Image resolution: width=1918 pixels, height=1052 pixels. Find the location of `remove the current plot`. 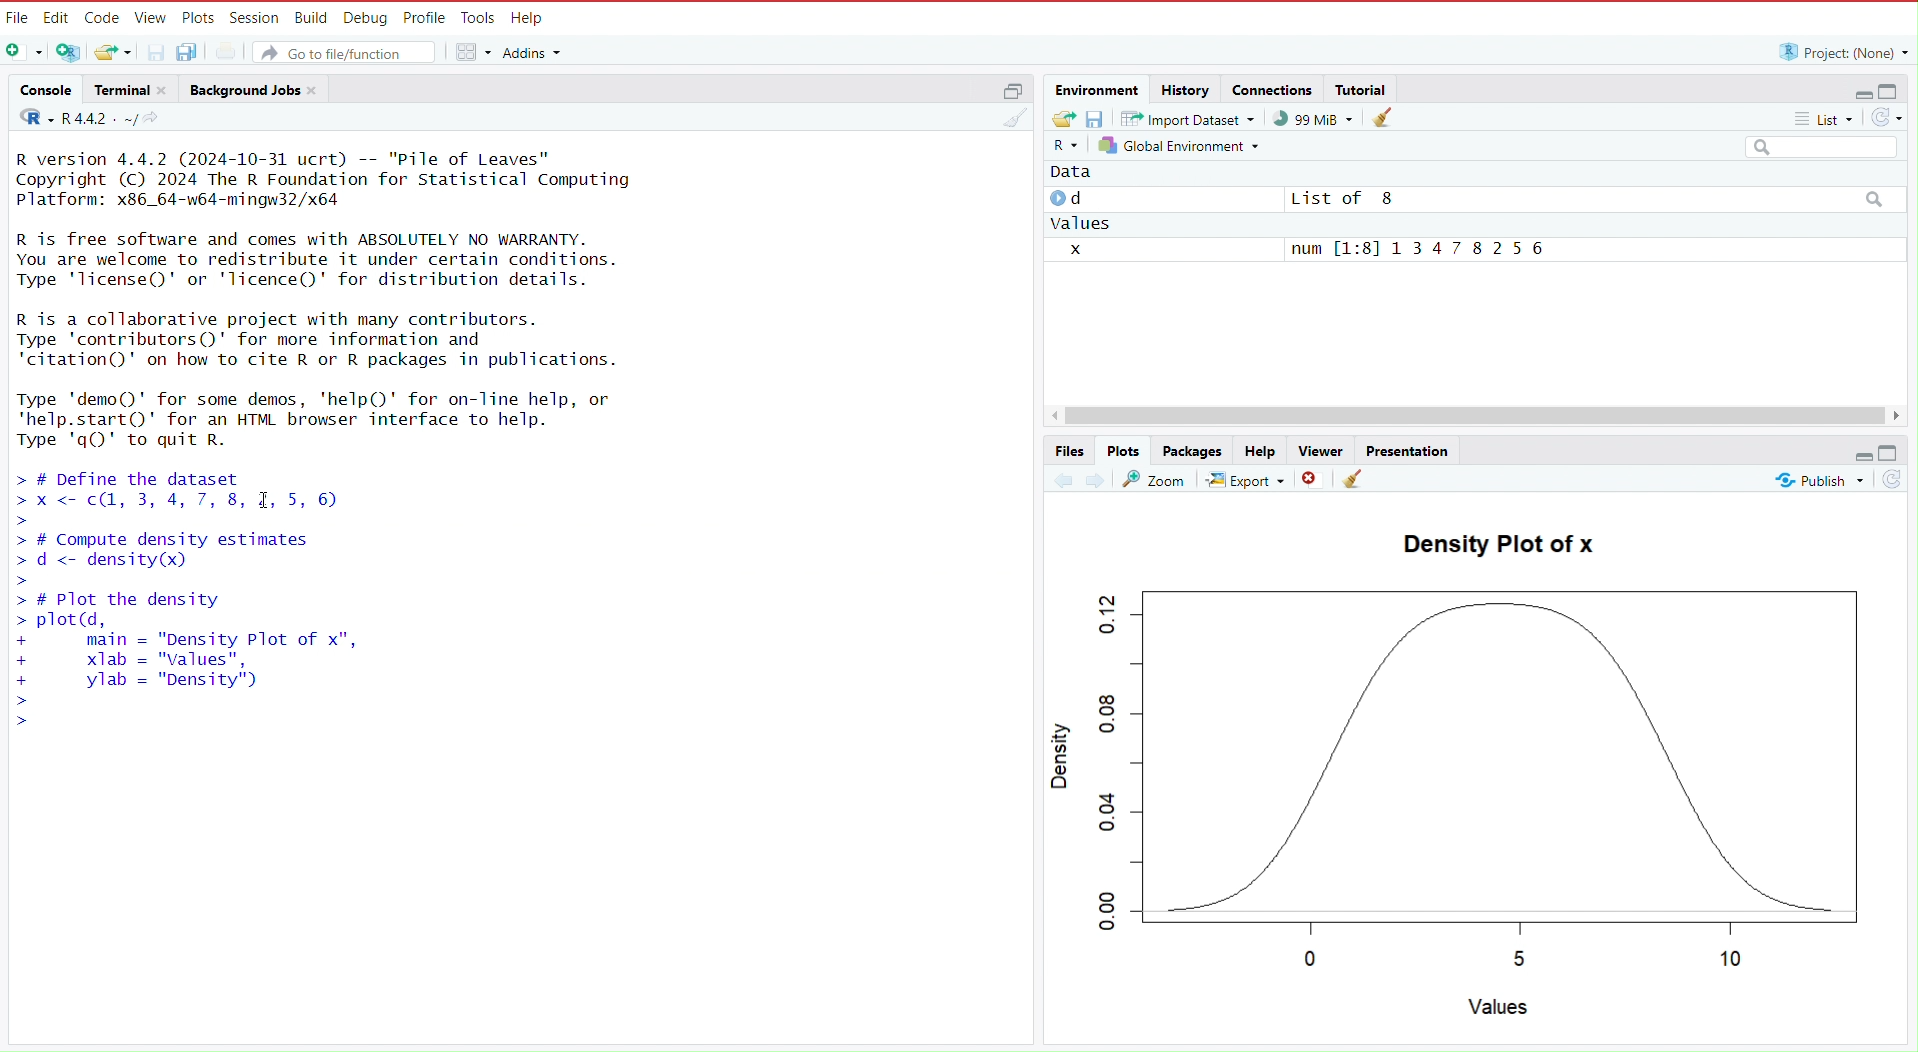

remove the current plot is located at coordinates (1314, 479).